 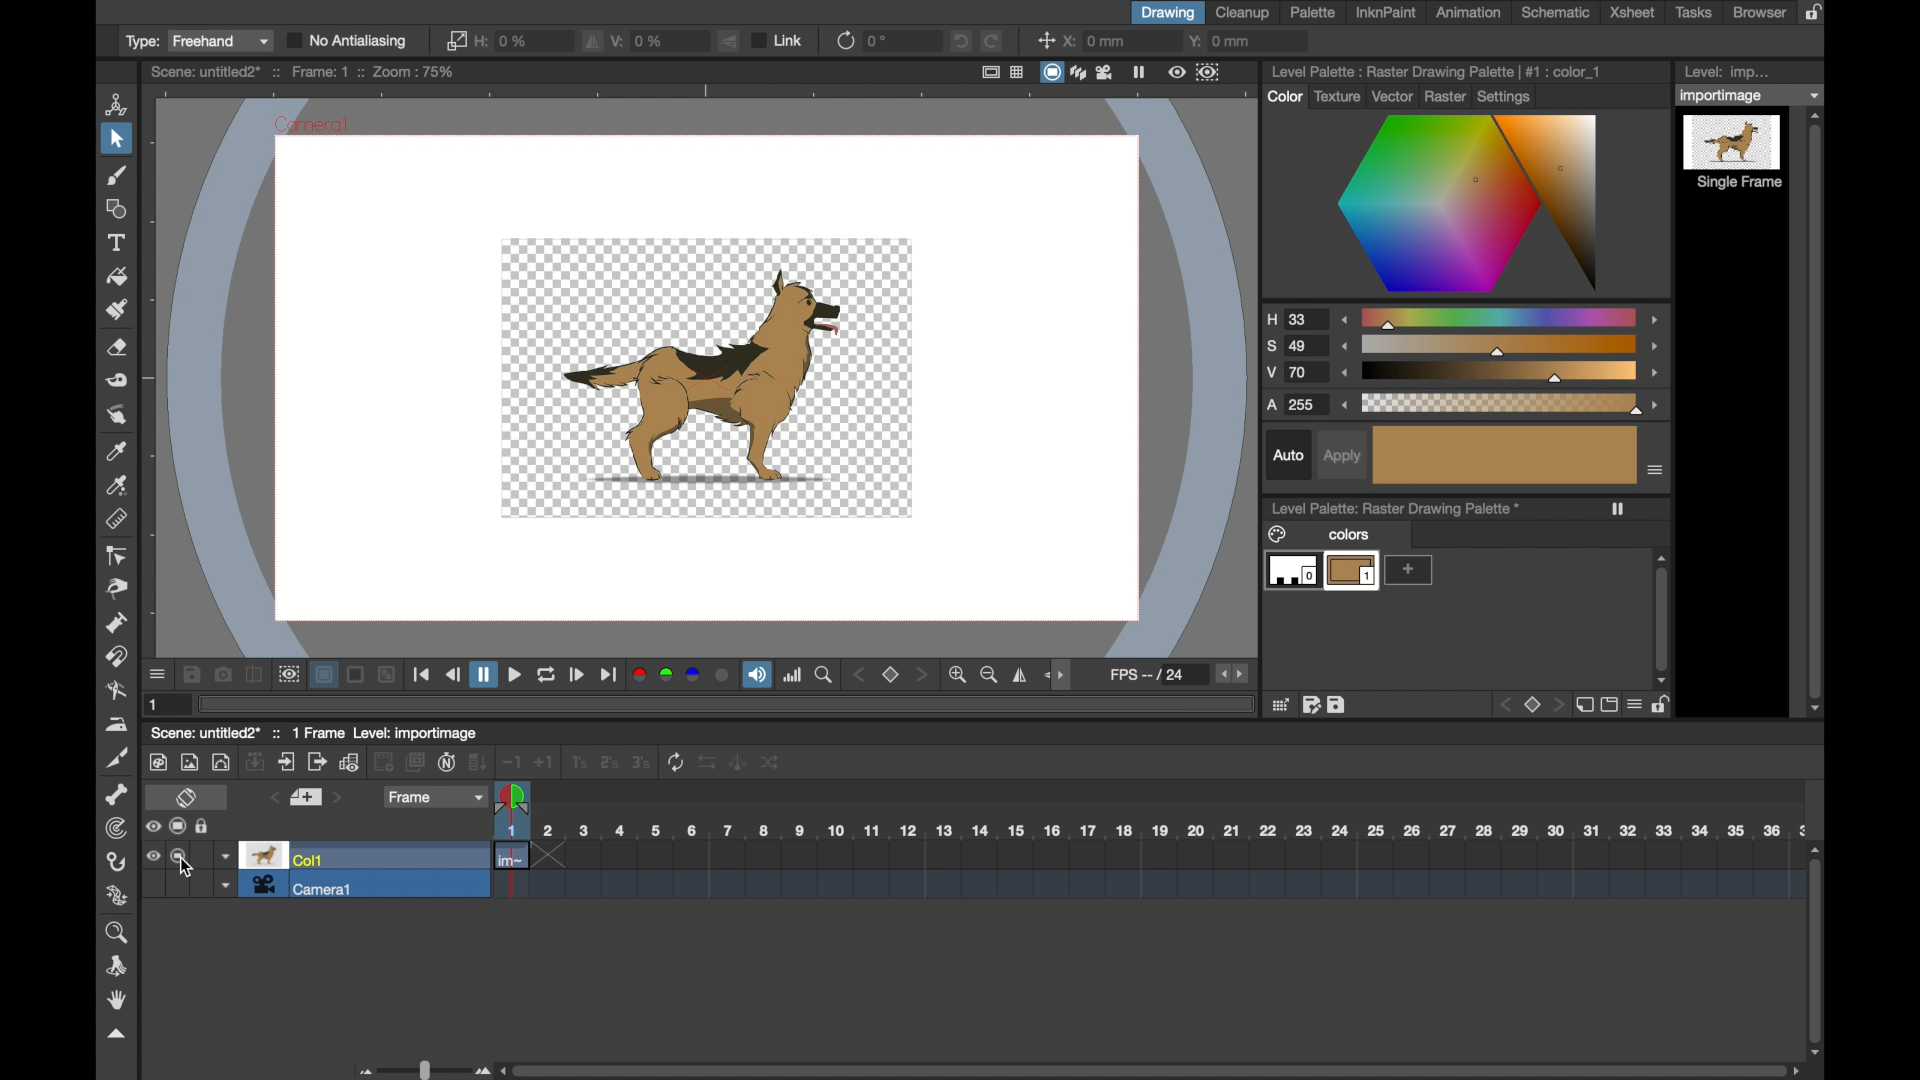 What do you see at coordinates (1150, 1069) in the screenshot?
I see `scroll box` at bounding box center [1150, 1069].